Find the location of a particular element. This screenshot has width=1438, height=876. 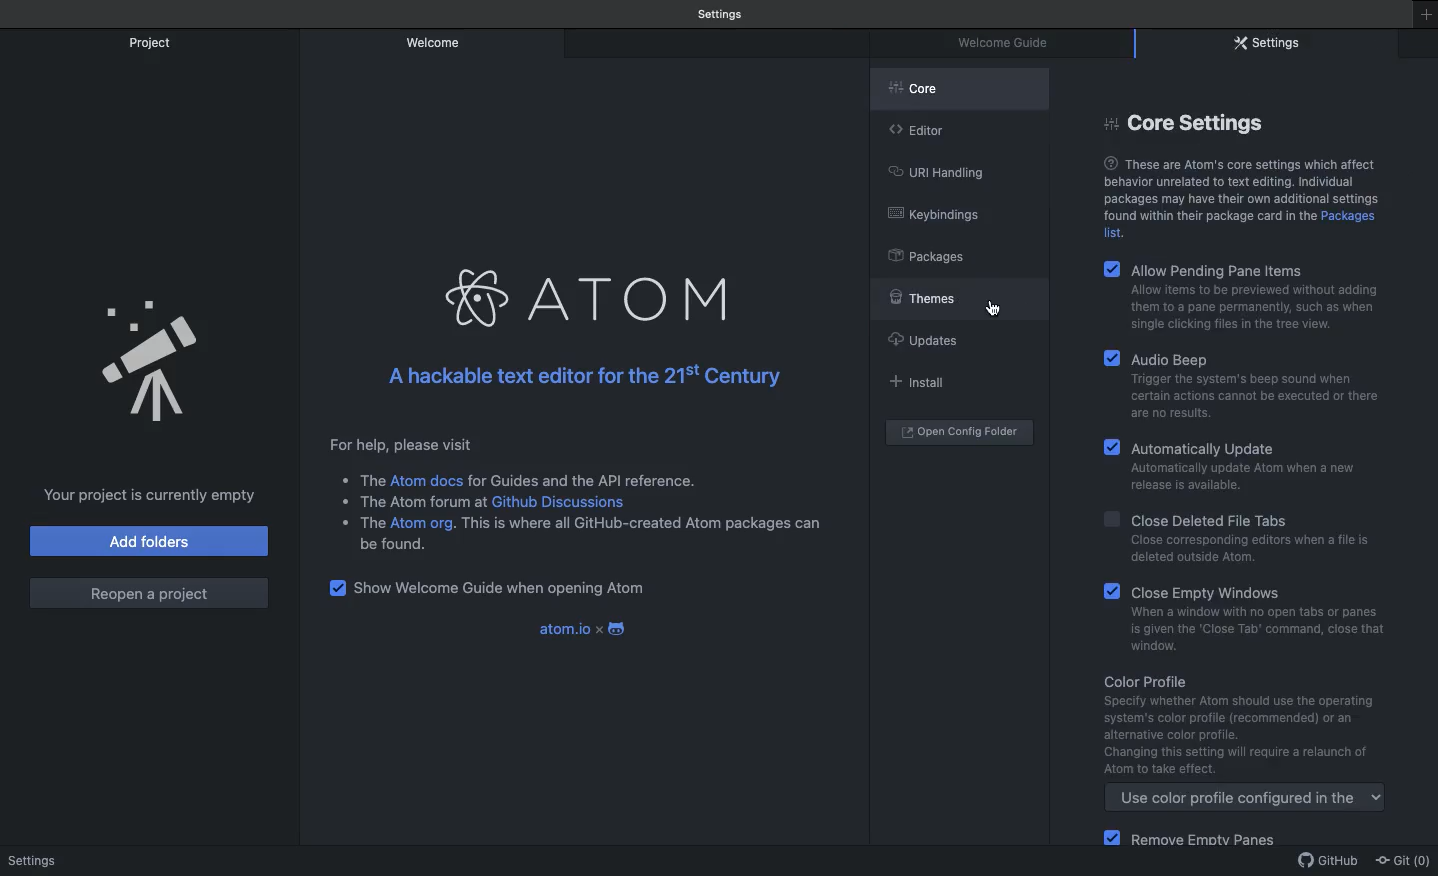

be found. is located at coordinates (399, 548).